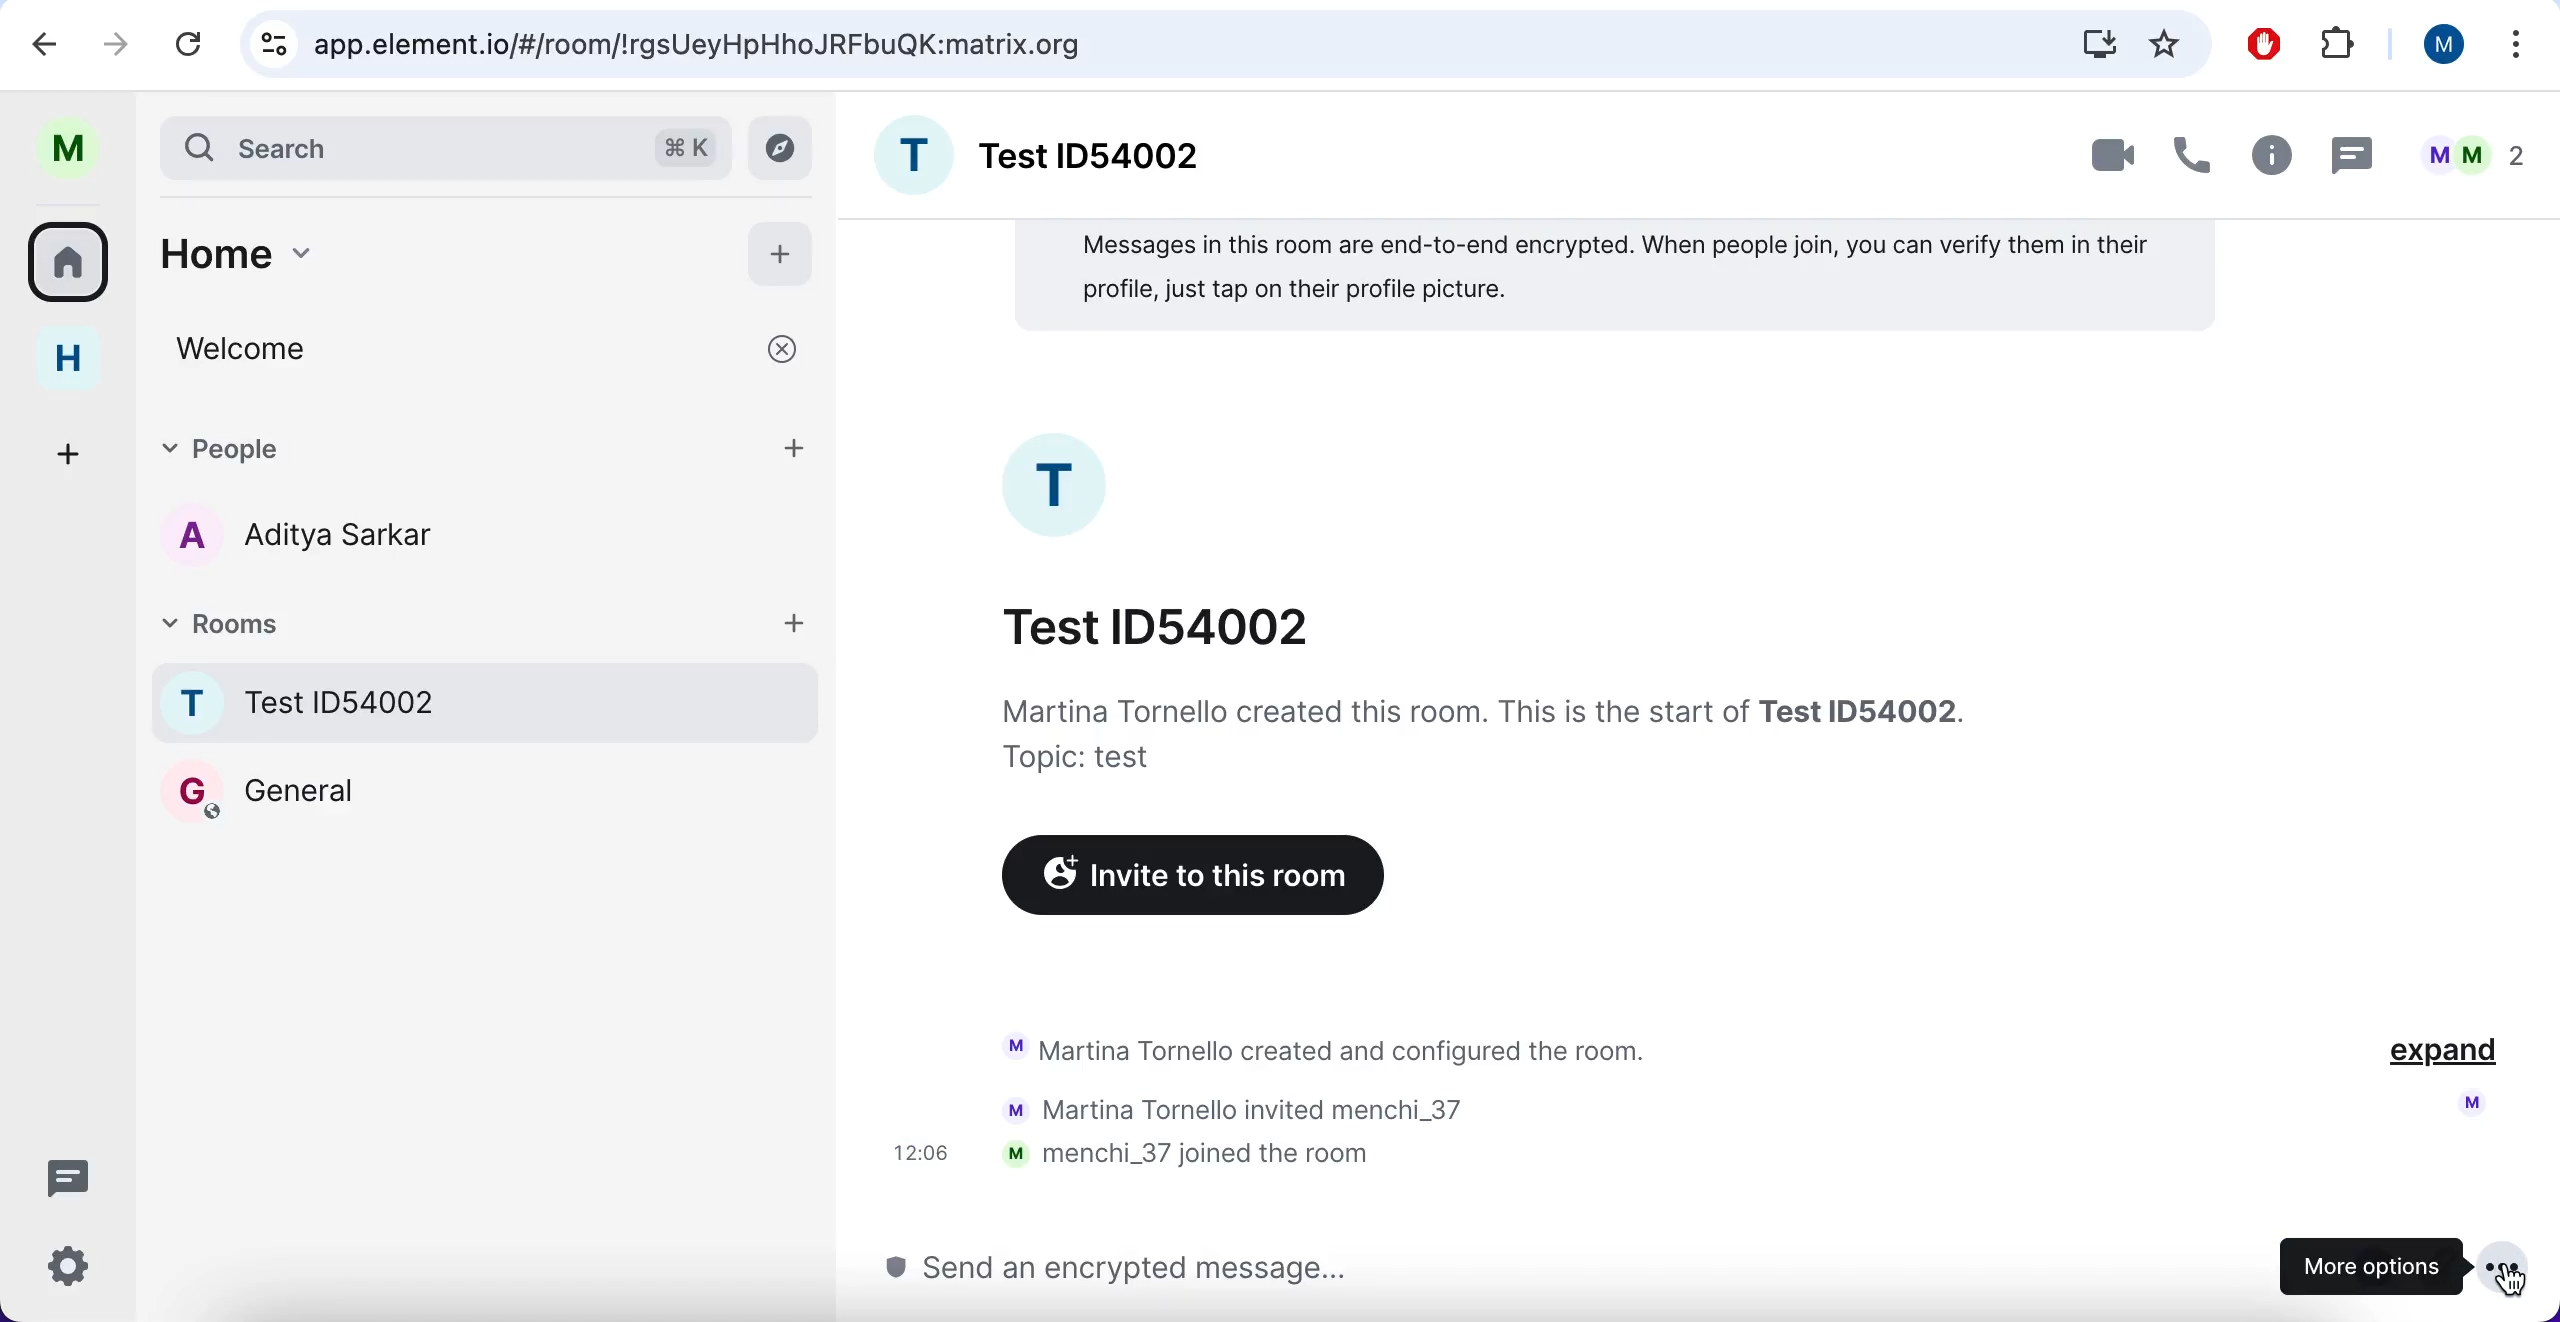 The height and width of the screenshot is (1322, 2560). Describe the element at coordinates (1557, 1273) in the screenshot. I see `send message` at that location.